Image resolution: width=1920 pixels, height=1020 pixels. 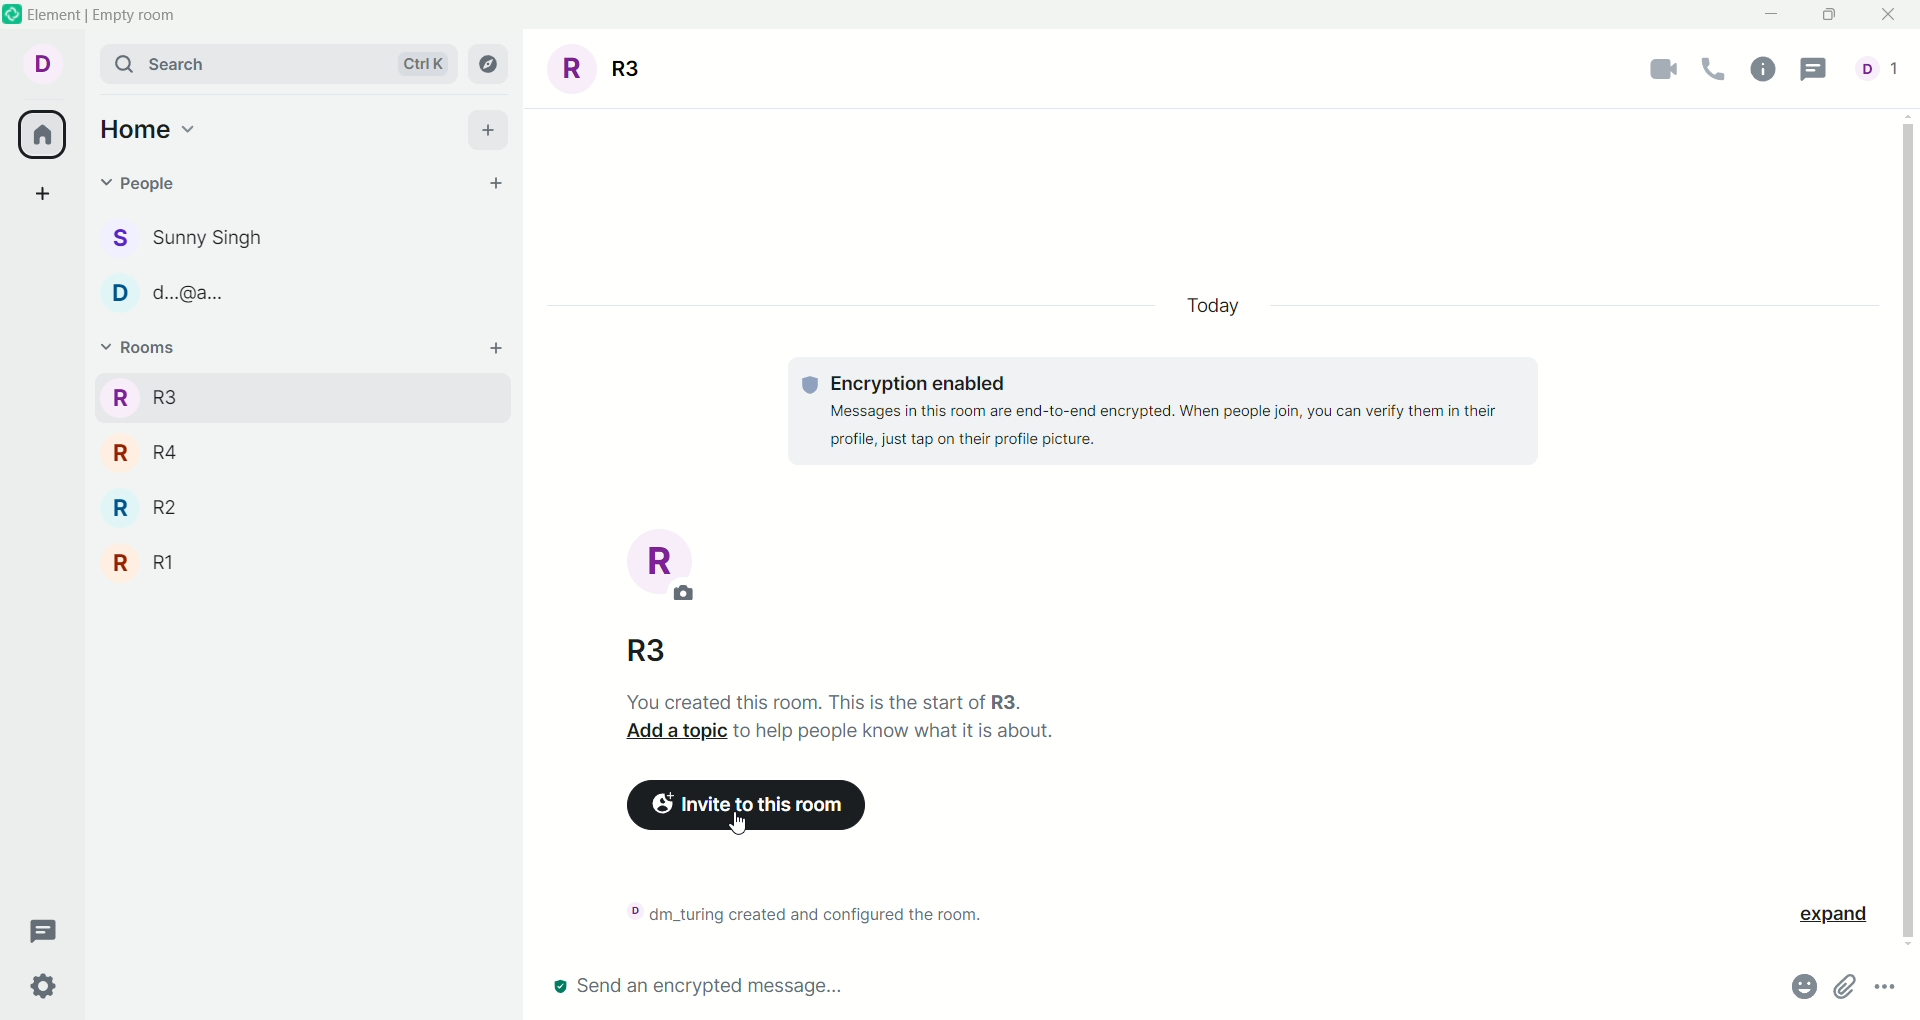 What do you see at coordinates (1158, 408) in the screenshot?
I see `© Encryption enabled
Messages in this room are end-to-end encrypted. When people join, you can verify them in their
profile, just tap on their profile picture.` at bounding box center [1158, 408].